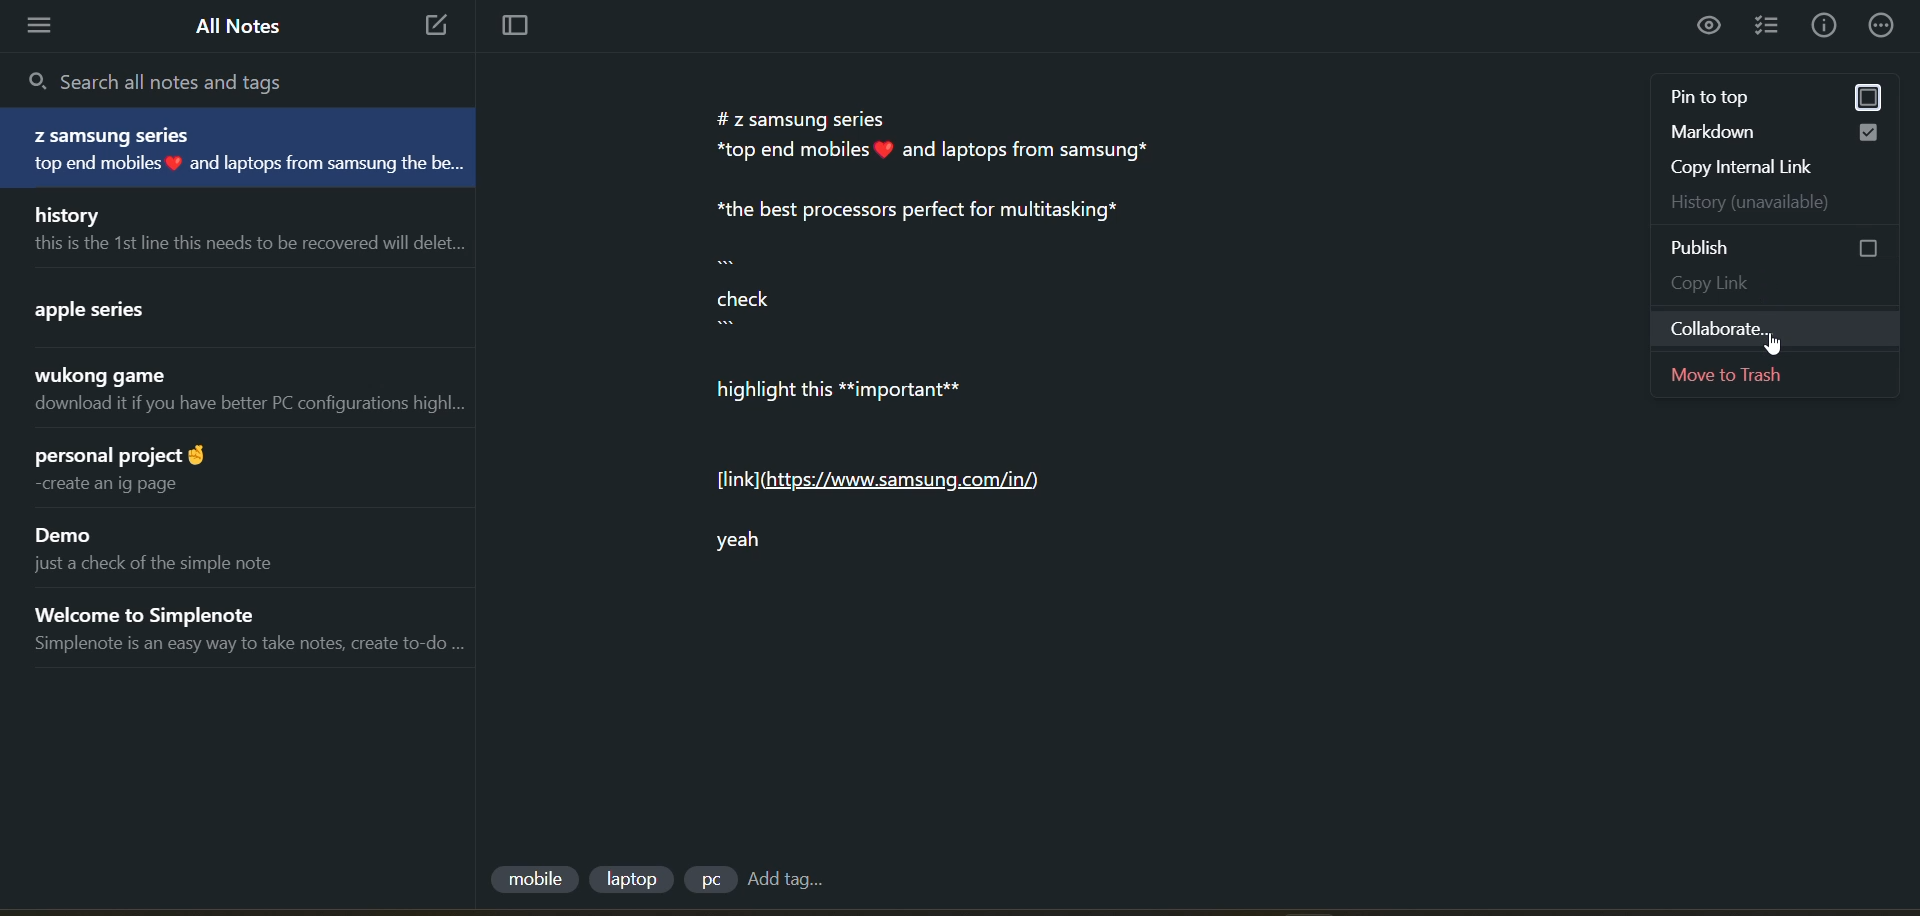 The image size is (1920, 916). I want to click on info, so click(1824, 26).